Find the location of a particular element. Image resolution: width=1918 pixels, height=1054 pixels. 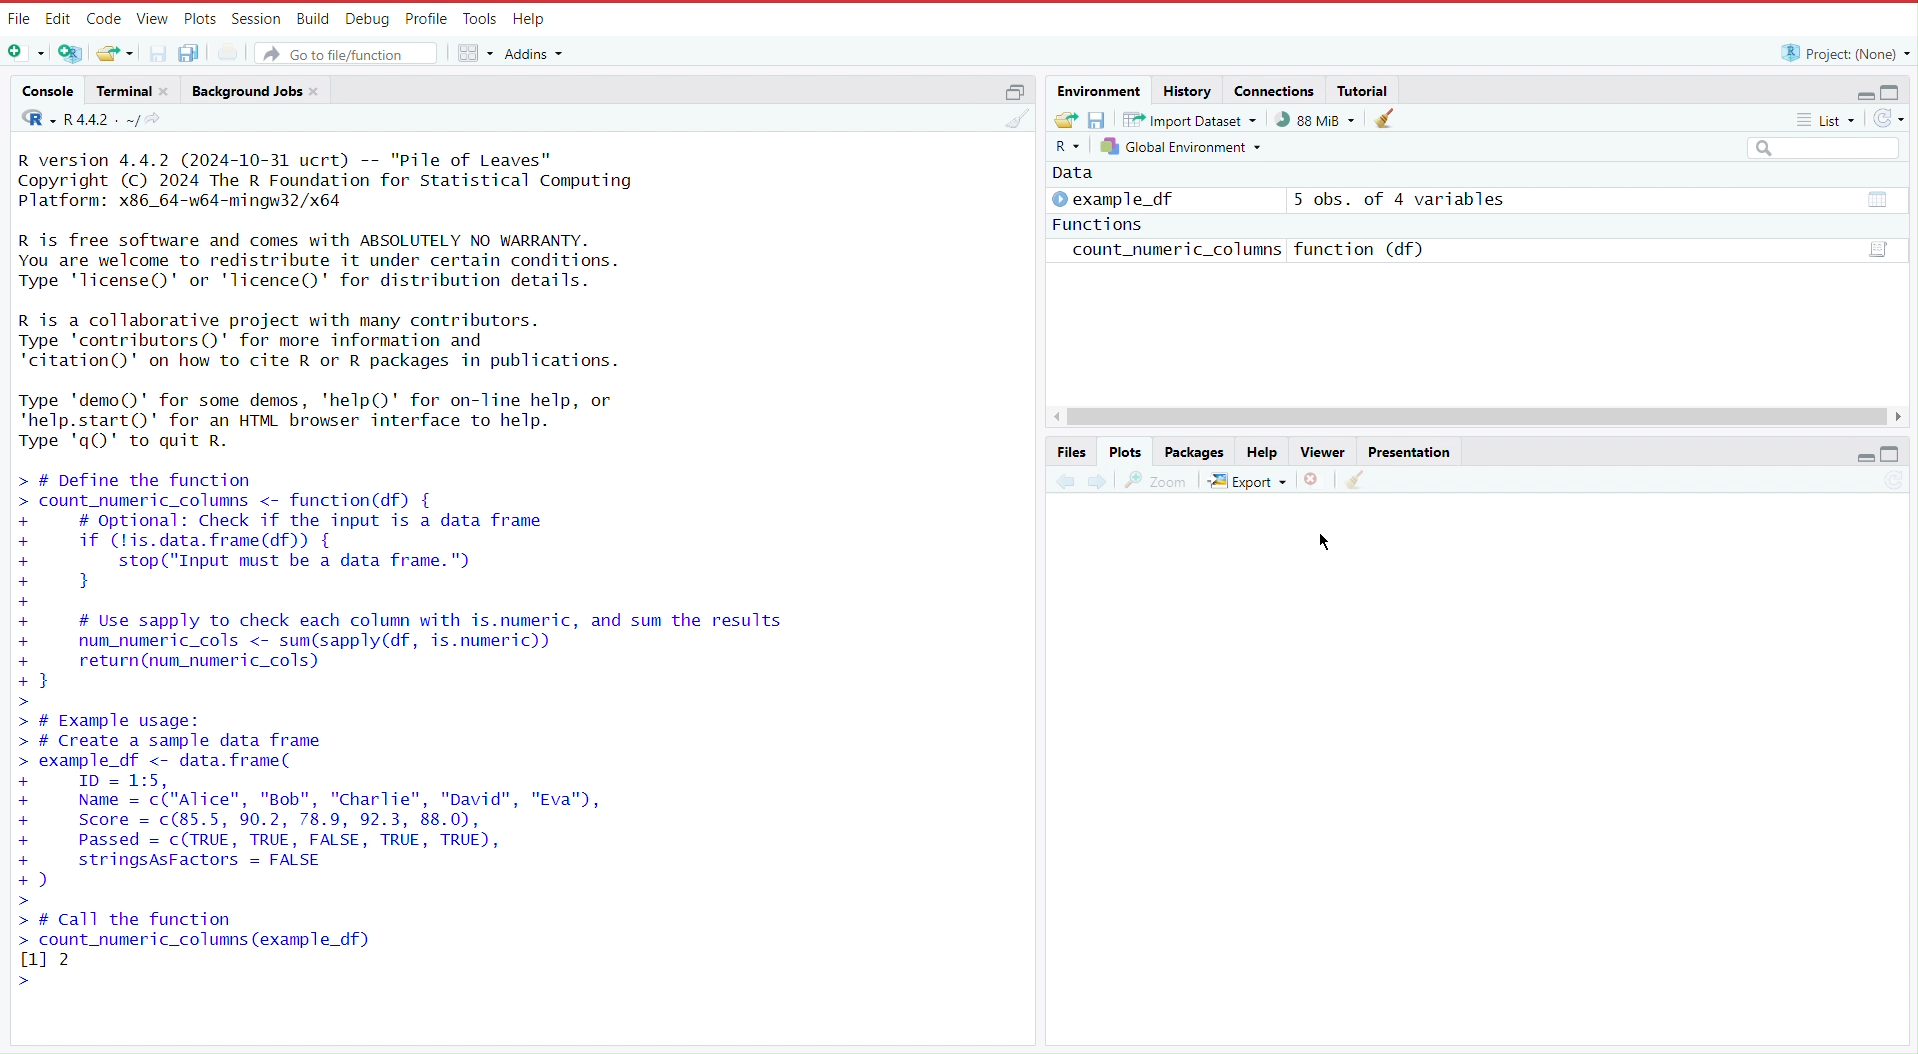

> # Define the function

> count_numeric_columns <- function(df) {

+ # optional: Check if the input is a data frame
+ if (lis.data.frame(df)) {

+ stop("Input must be a data frame."

+ }

+

+ # Use sapply to check each column with is.numeric, and sum the results
+ num_numeric_cols <- sum(sapply(df, is.numeric))
+ return (nun_numeric_cols)

+3

>

> # Example usage:

> # Create a sample data frame

> example_df <- data.frame(

+ = 1:5,

+ Name = c("Alice", "Bob", "charlie", "David", "Eva",
+ Score = c(85.5, 90.2, 78.9, 92.3, 88.0),

+ Passed = c(TRUE, TRUE, FALSE, TRUE, TRUE),

+ stringsAsFactors = FALSE

+)

>

> # call the function

> count_numeric_columns (example_df)

ni 2

> is located at coordinates (431, 730).